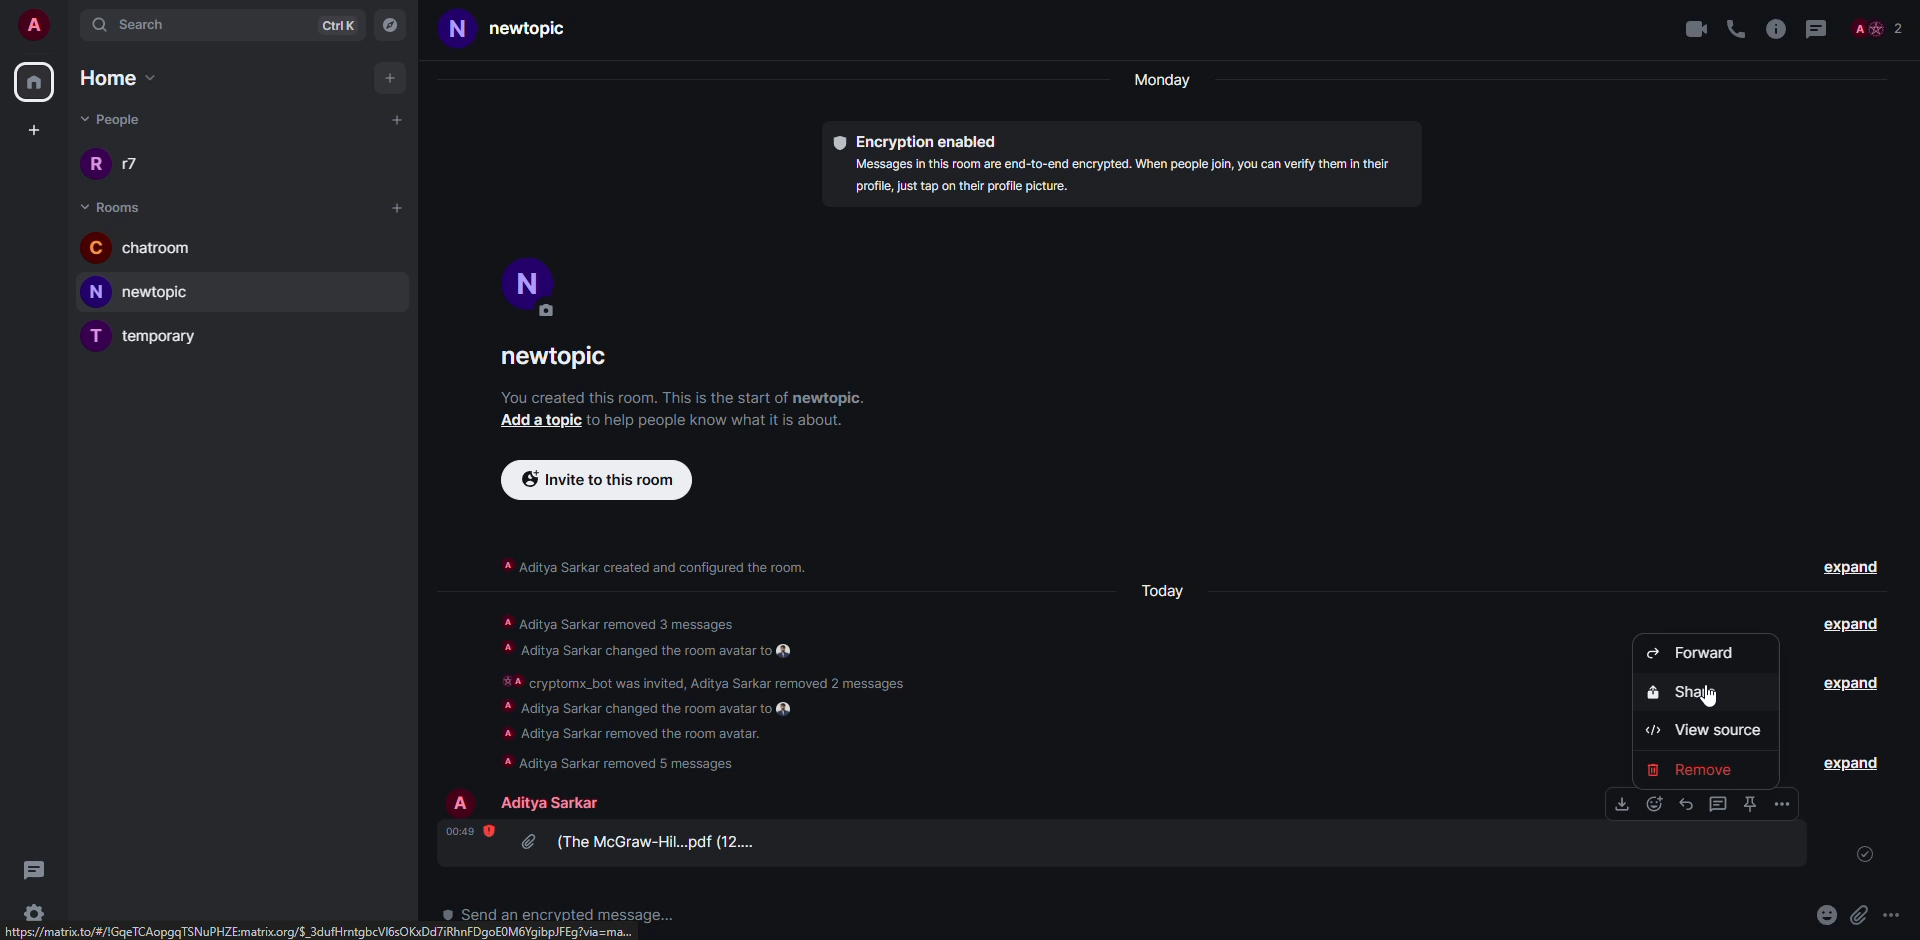 This screenshot has height=940, width=1920. What do you see at coordinates (1784, 804) in the screenshot?
I see `options` at bounding box center [1784, 804].